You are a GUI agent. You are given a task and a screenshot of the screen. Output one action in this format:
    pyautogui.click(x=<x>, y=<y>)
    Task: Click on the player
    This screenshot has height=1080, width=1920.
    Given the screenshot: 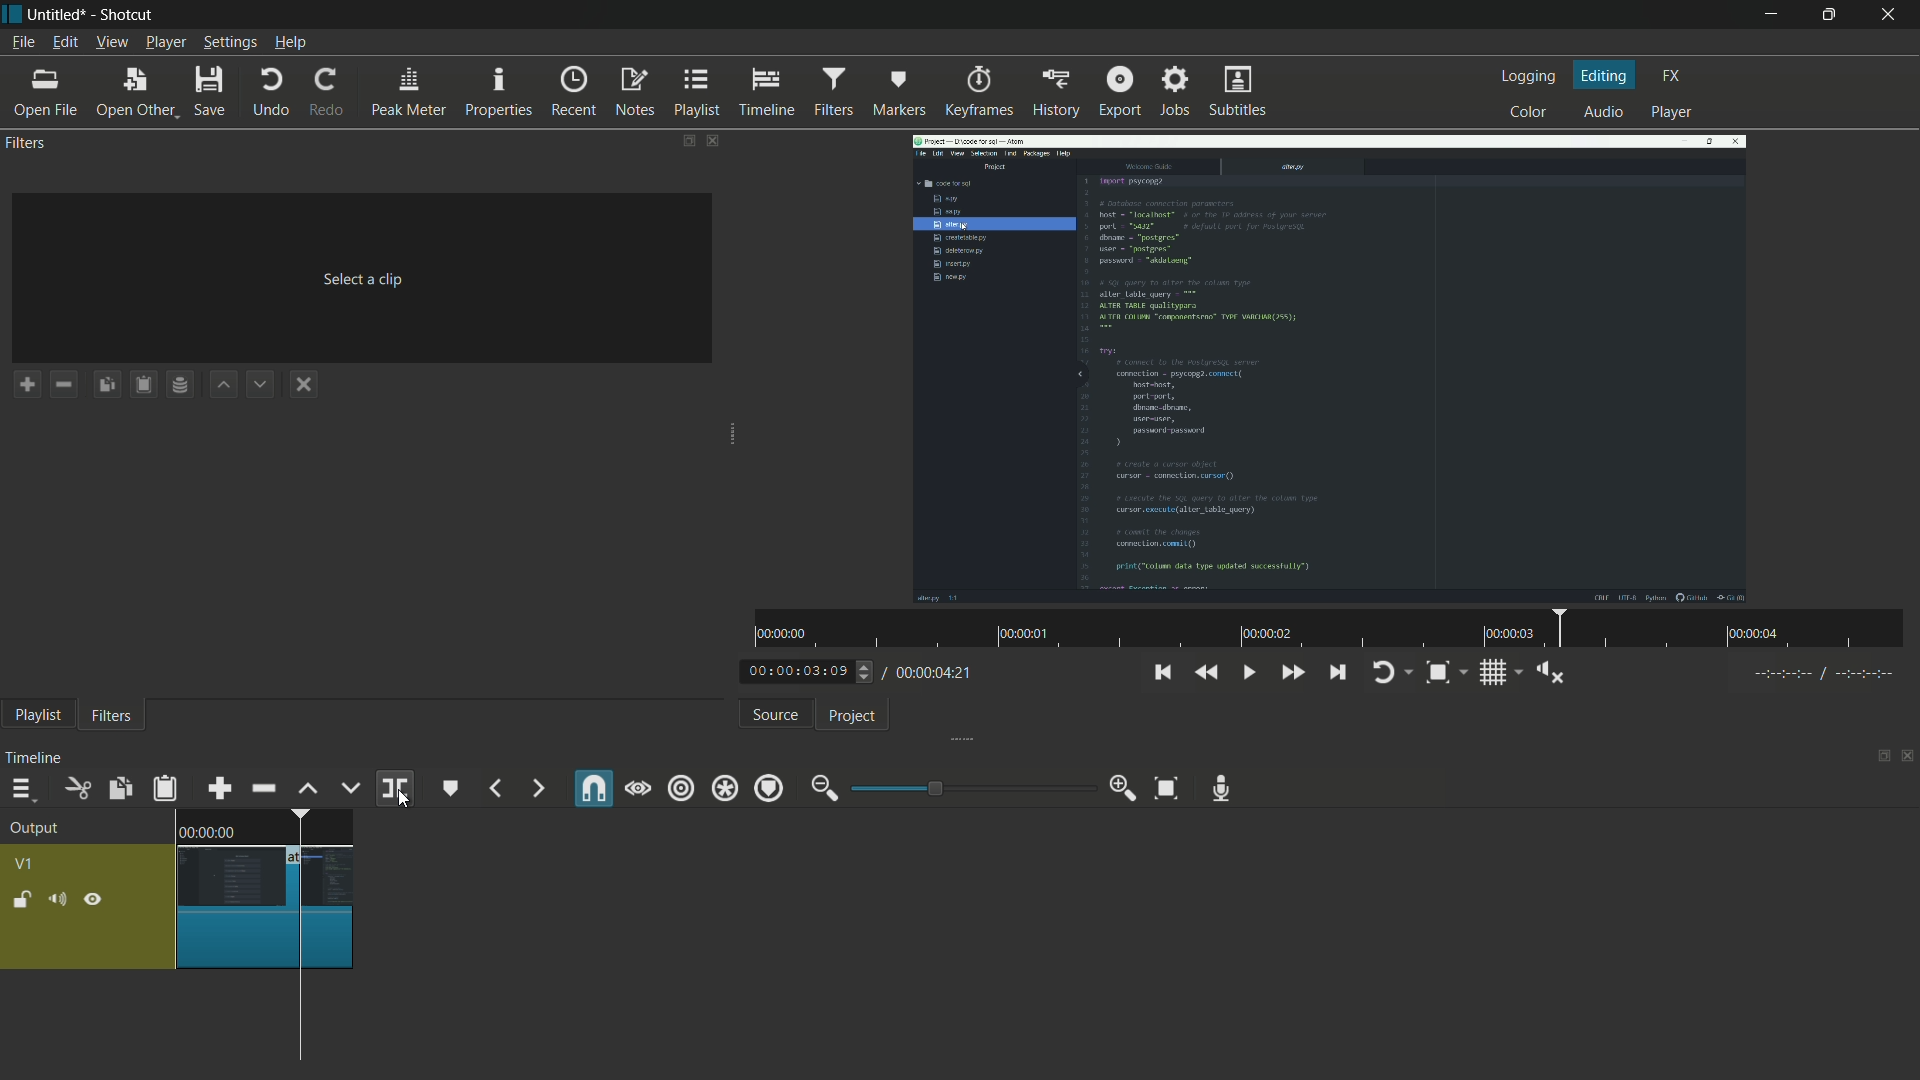 What is the action you would take?
    pyautogui.click(x=1670, y=113)
    